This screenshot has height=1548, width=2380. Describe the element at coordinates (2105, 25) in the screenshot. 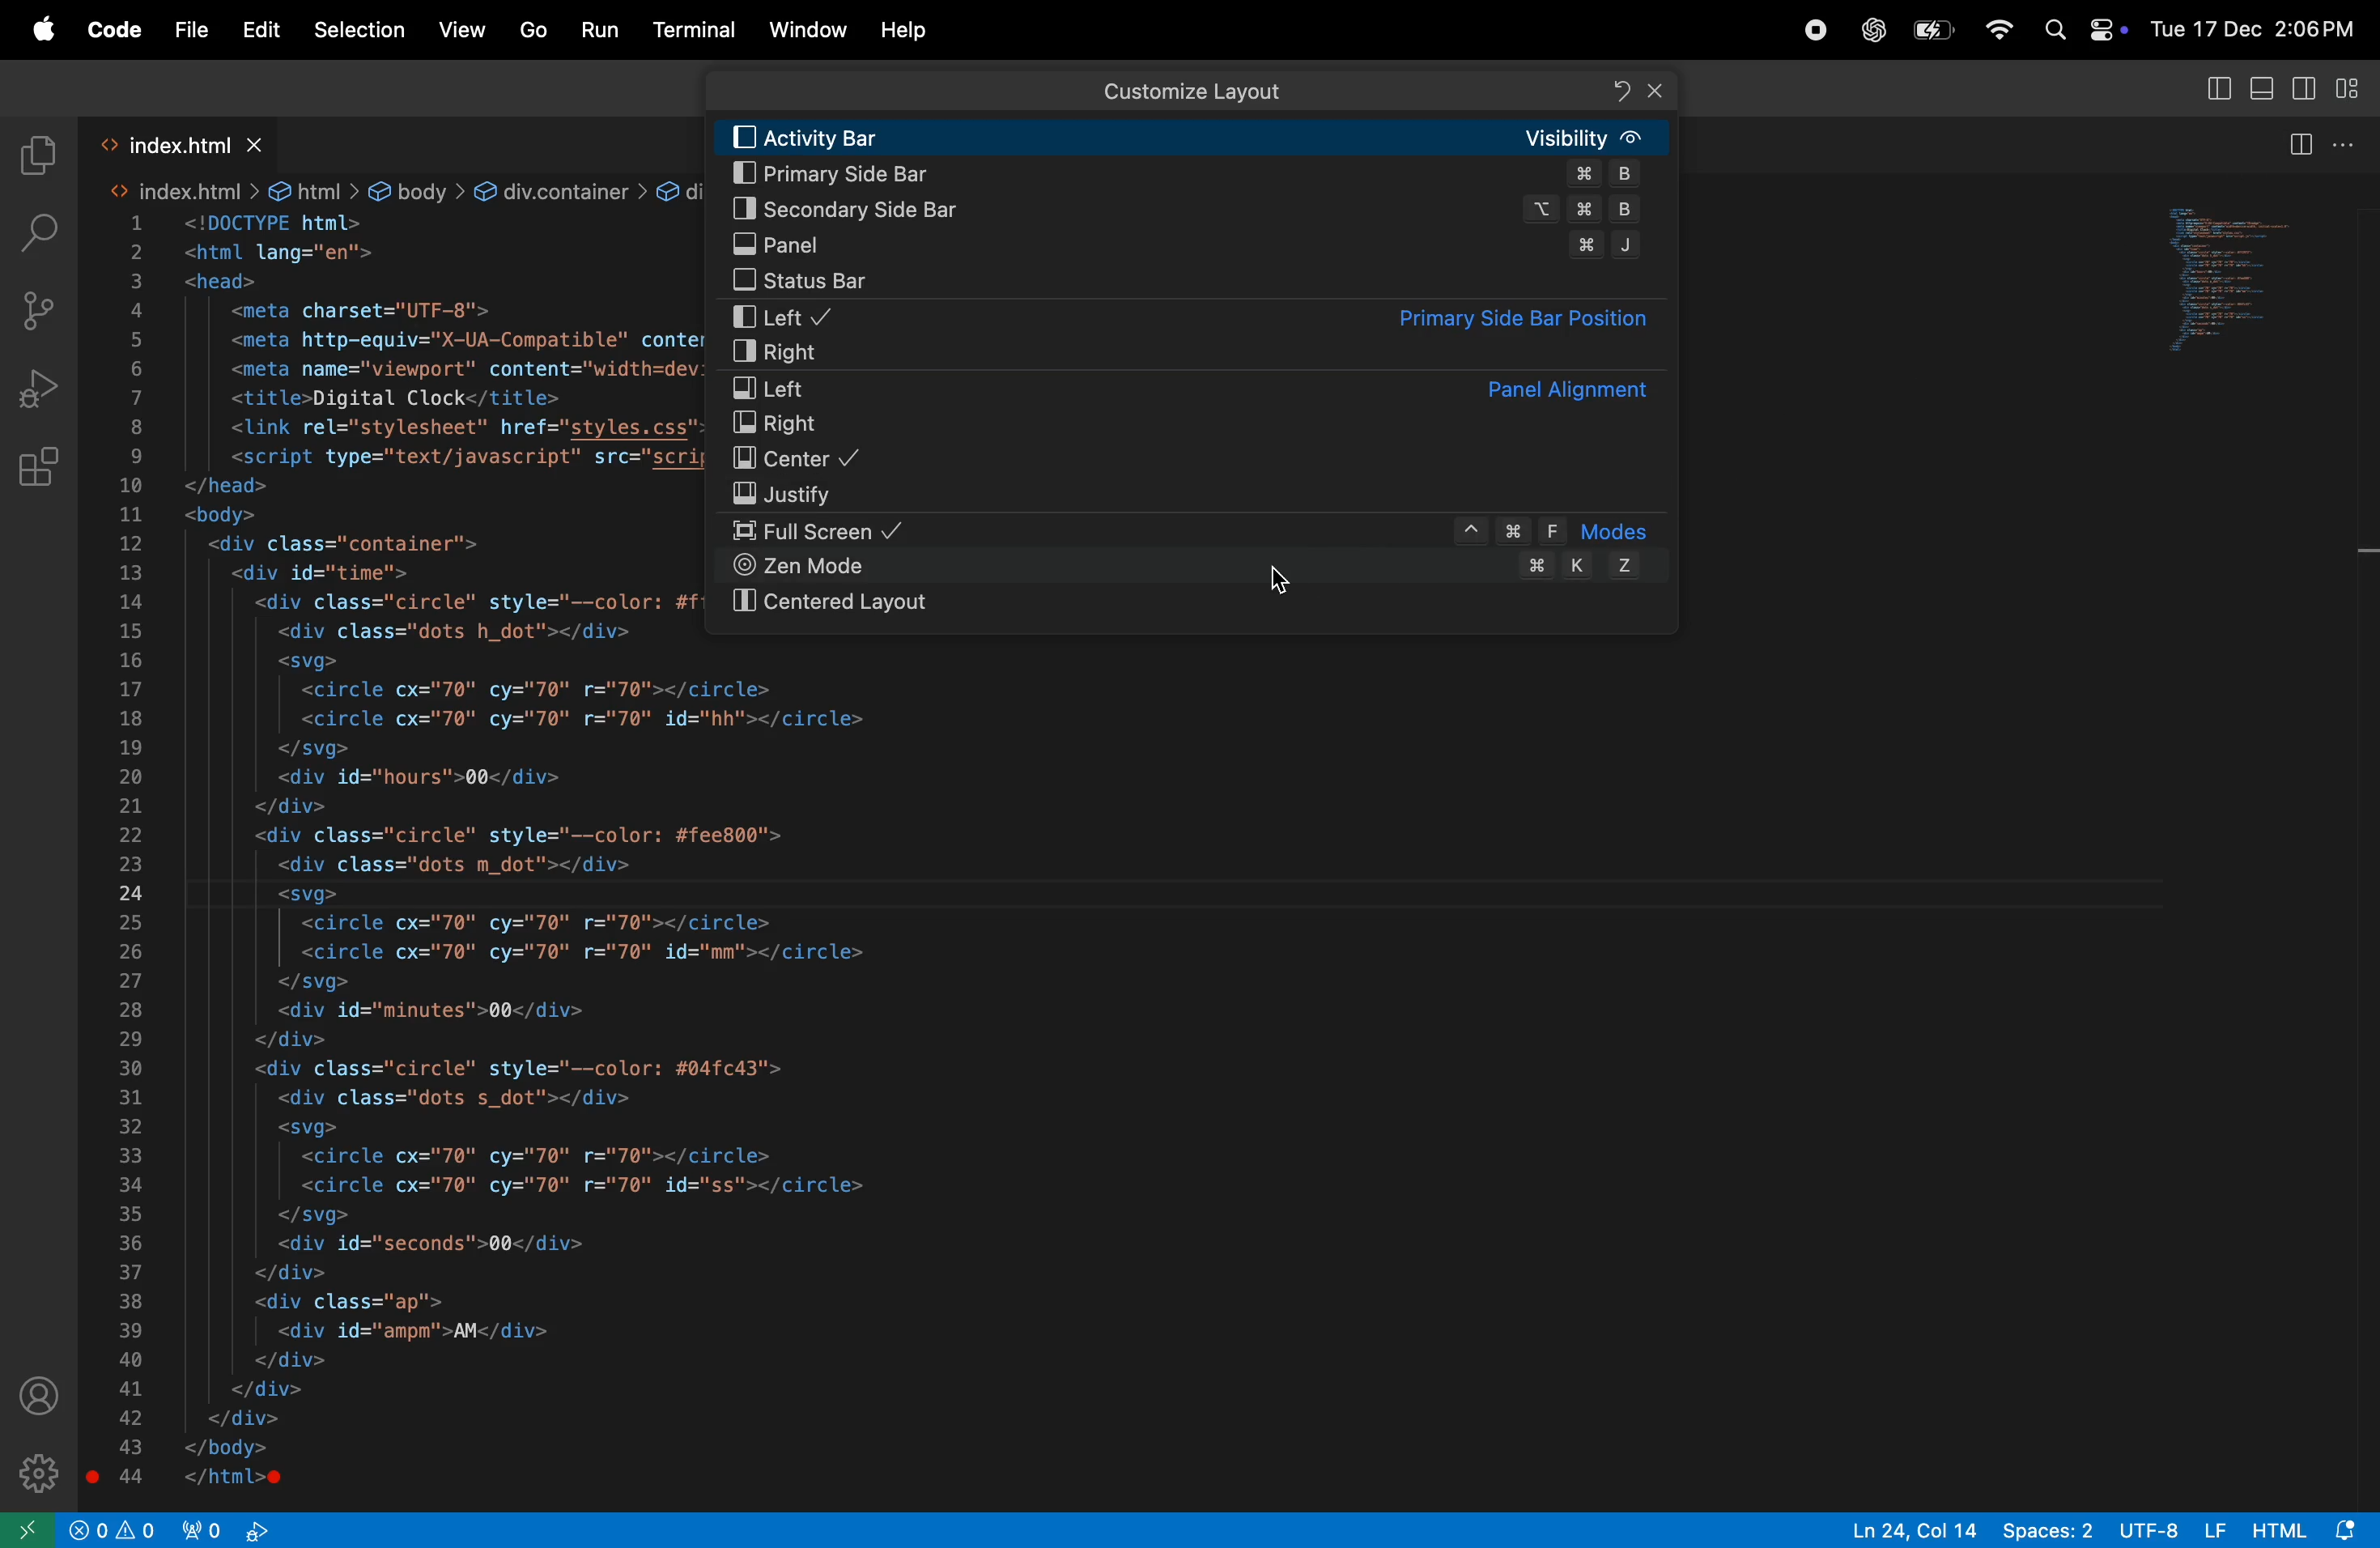

I see `apple widgets` at that location.